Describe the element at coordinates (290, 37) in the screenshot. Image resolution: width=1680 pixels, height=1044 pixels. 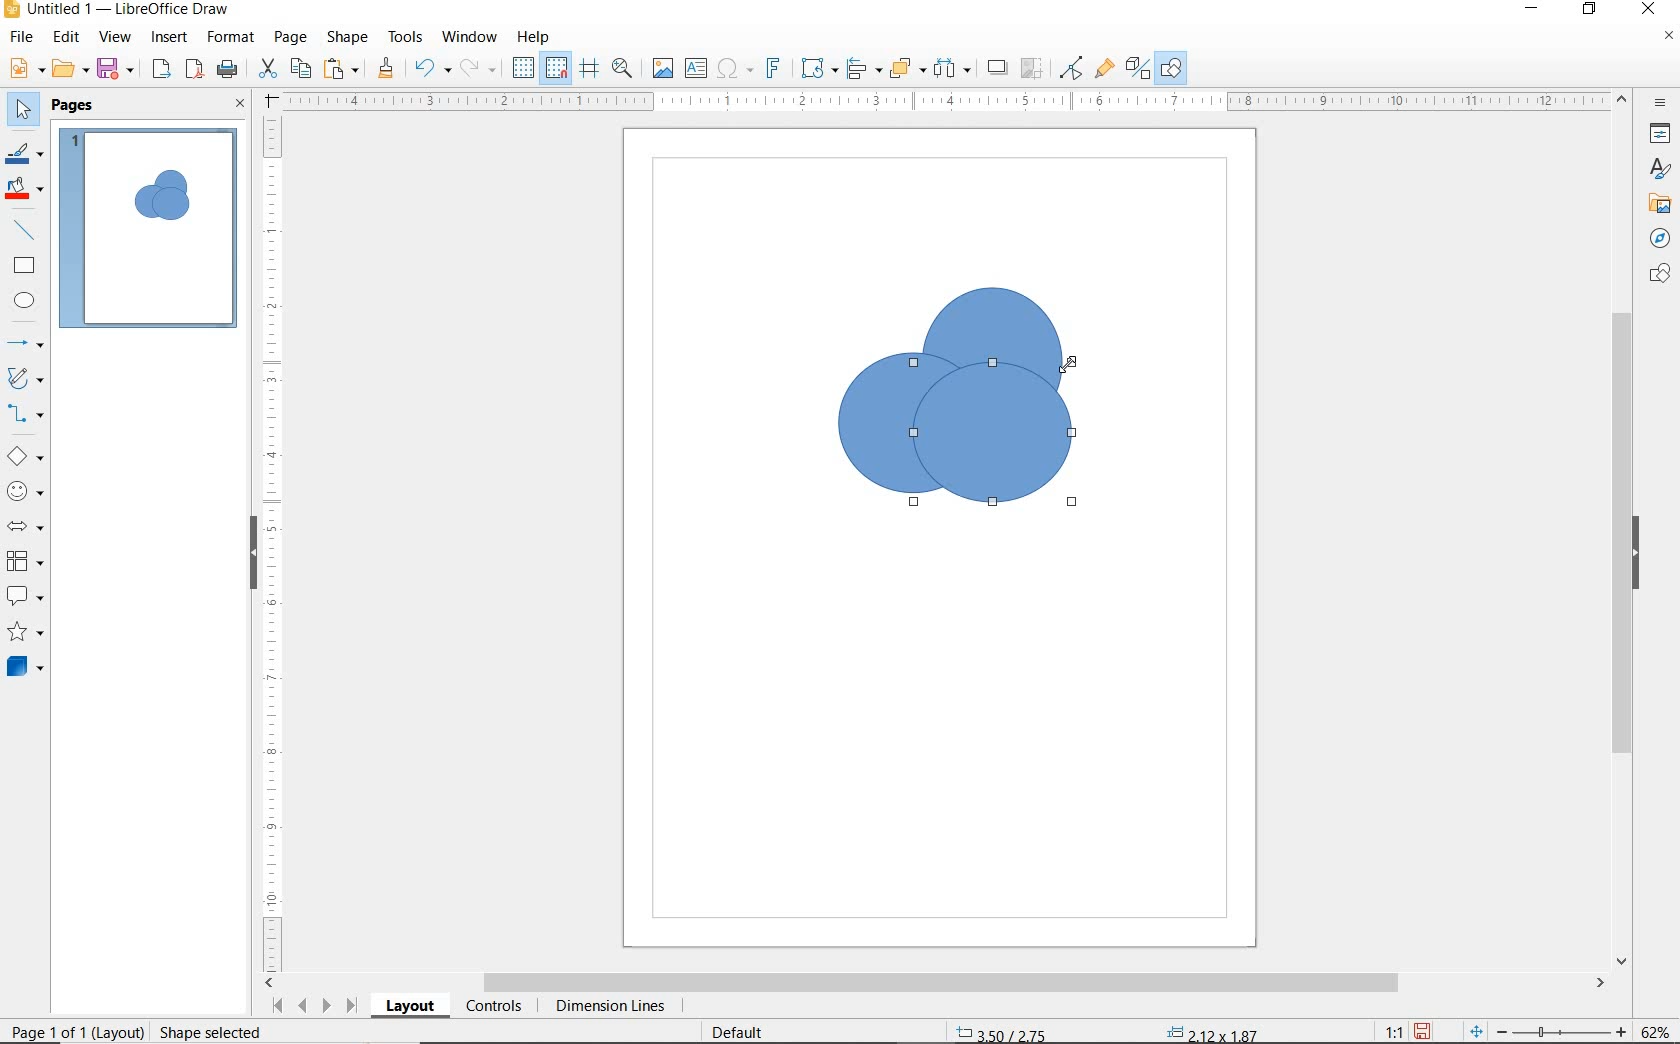
I see `PAGE` at that location.